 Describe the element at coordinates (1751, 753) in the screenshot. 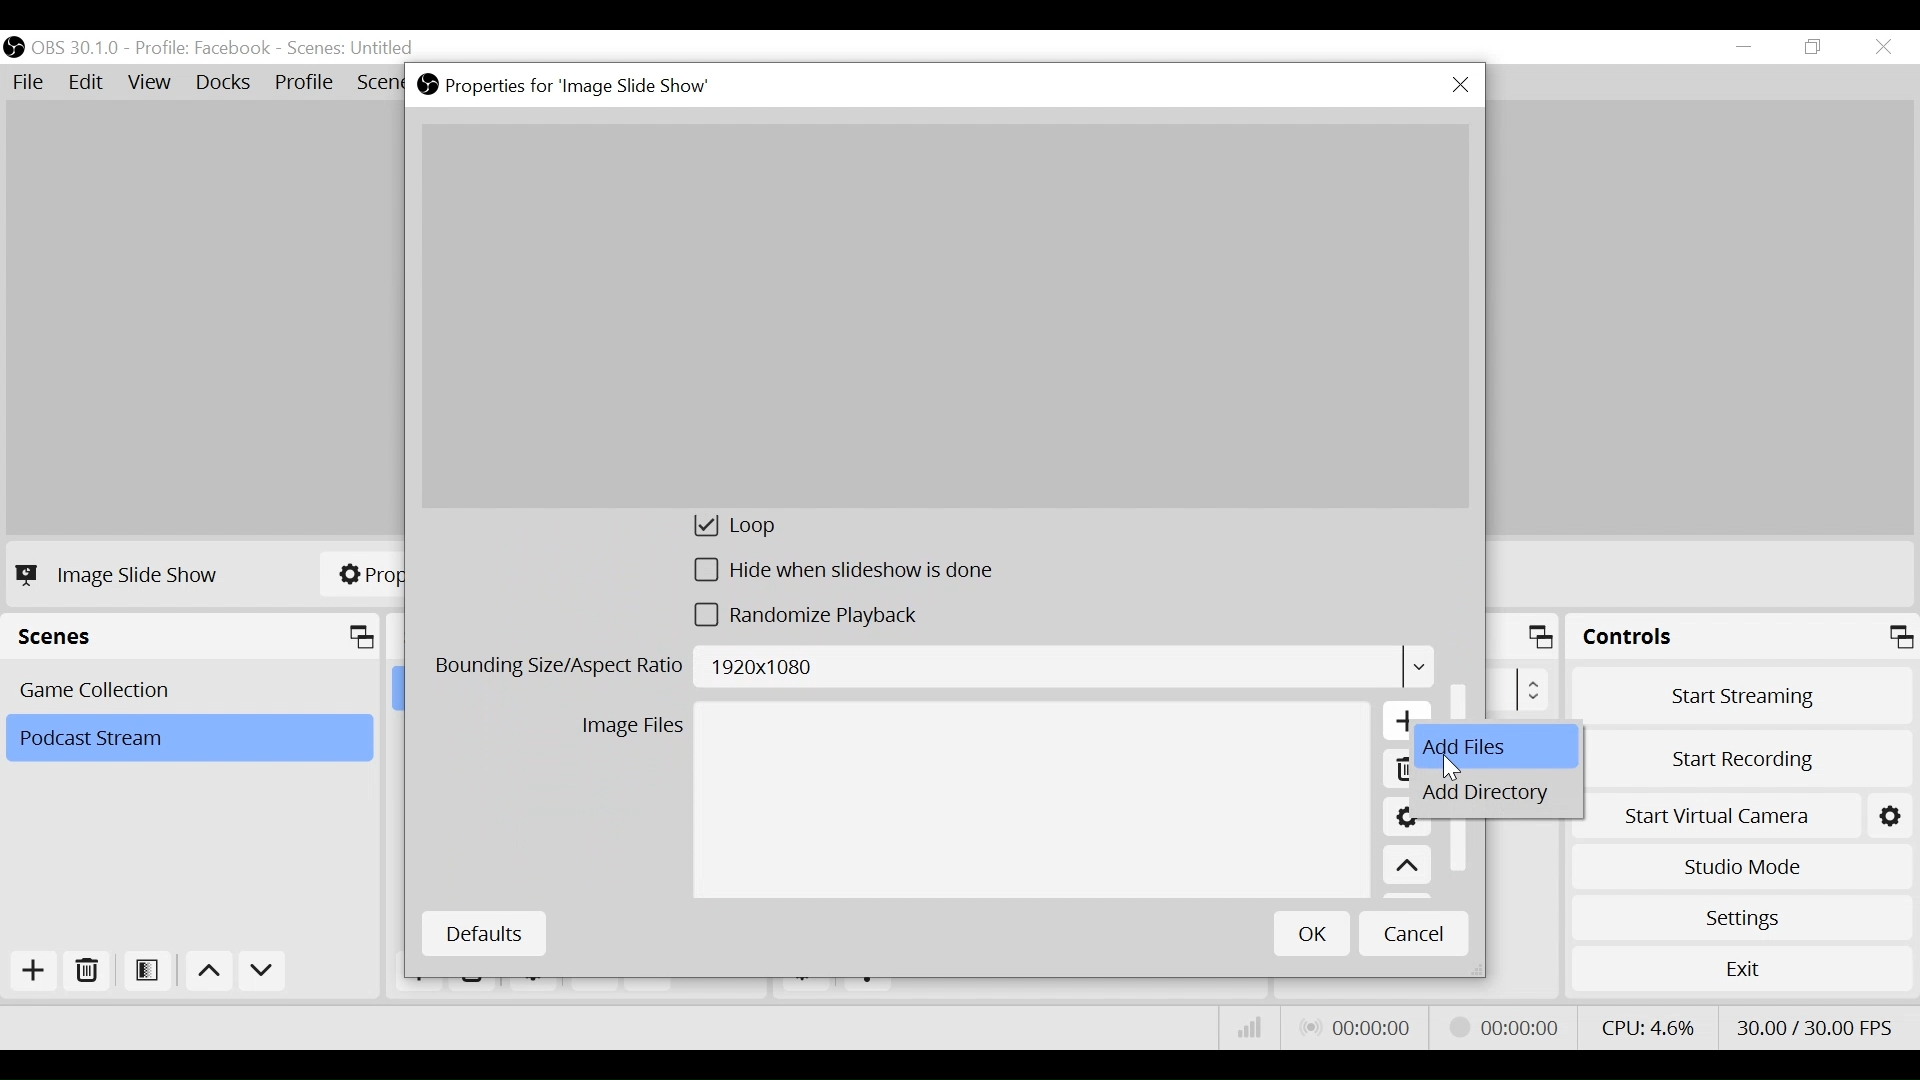

I see `Start Recording` at that location.